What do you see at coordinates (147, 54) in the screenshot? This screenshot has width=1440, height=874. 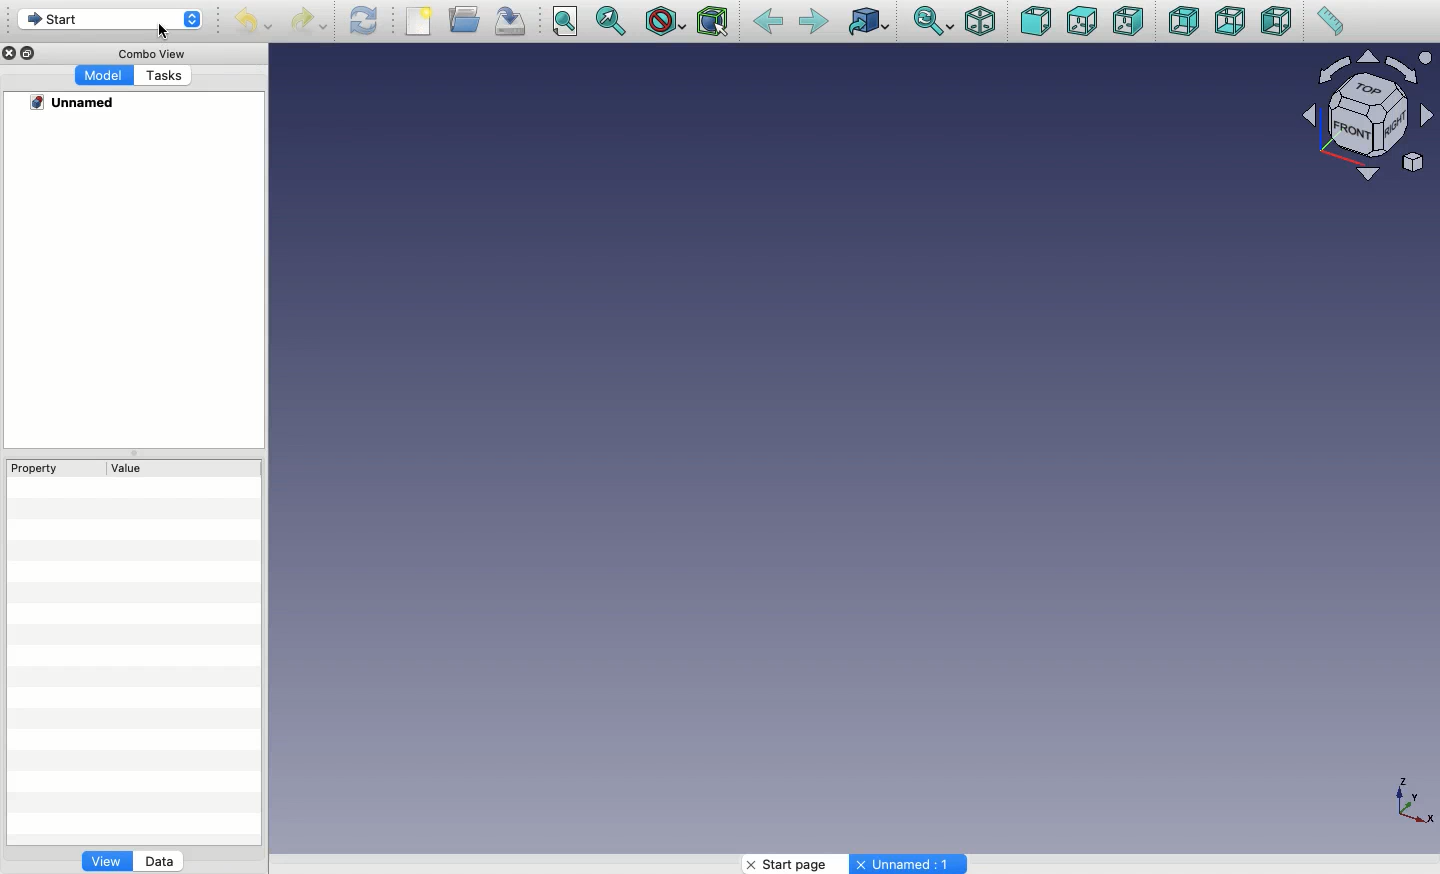 I see `Combo view` at bounding box center [147, 54].